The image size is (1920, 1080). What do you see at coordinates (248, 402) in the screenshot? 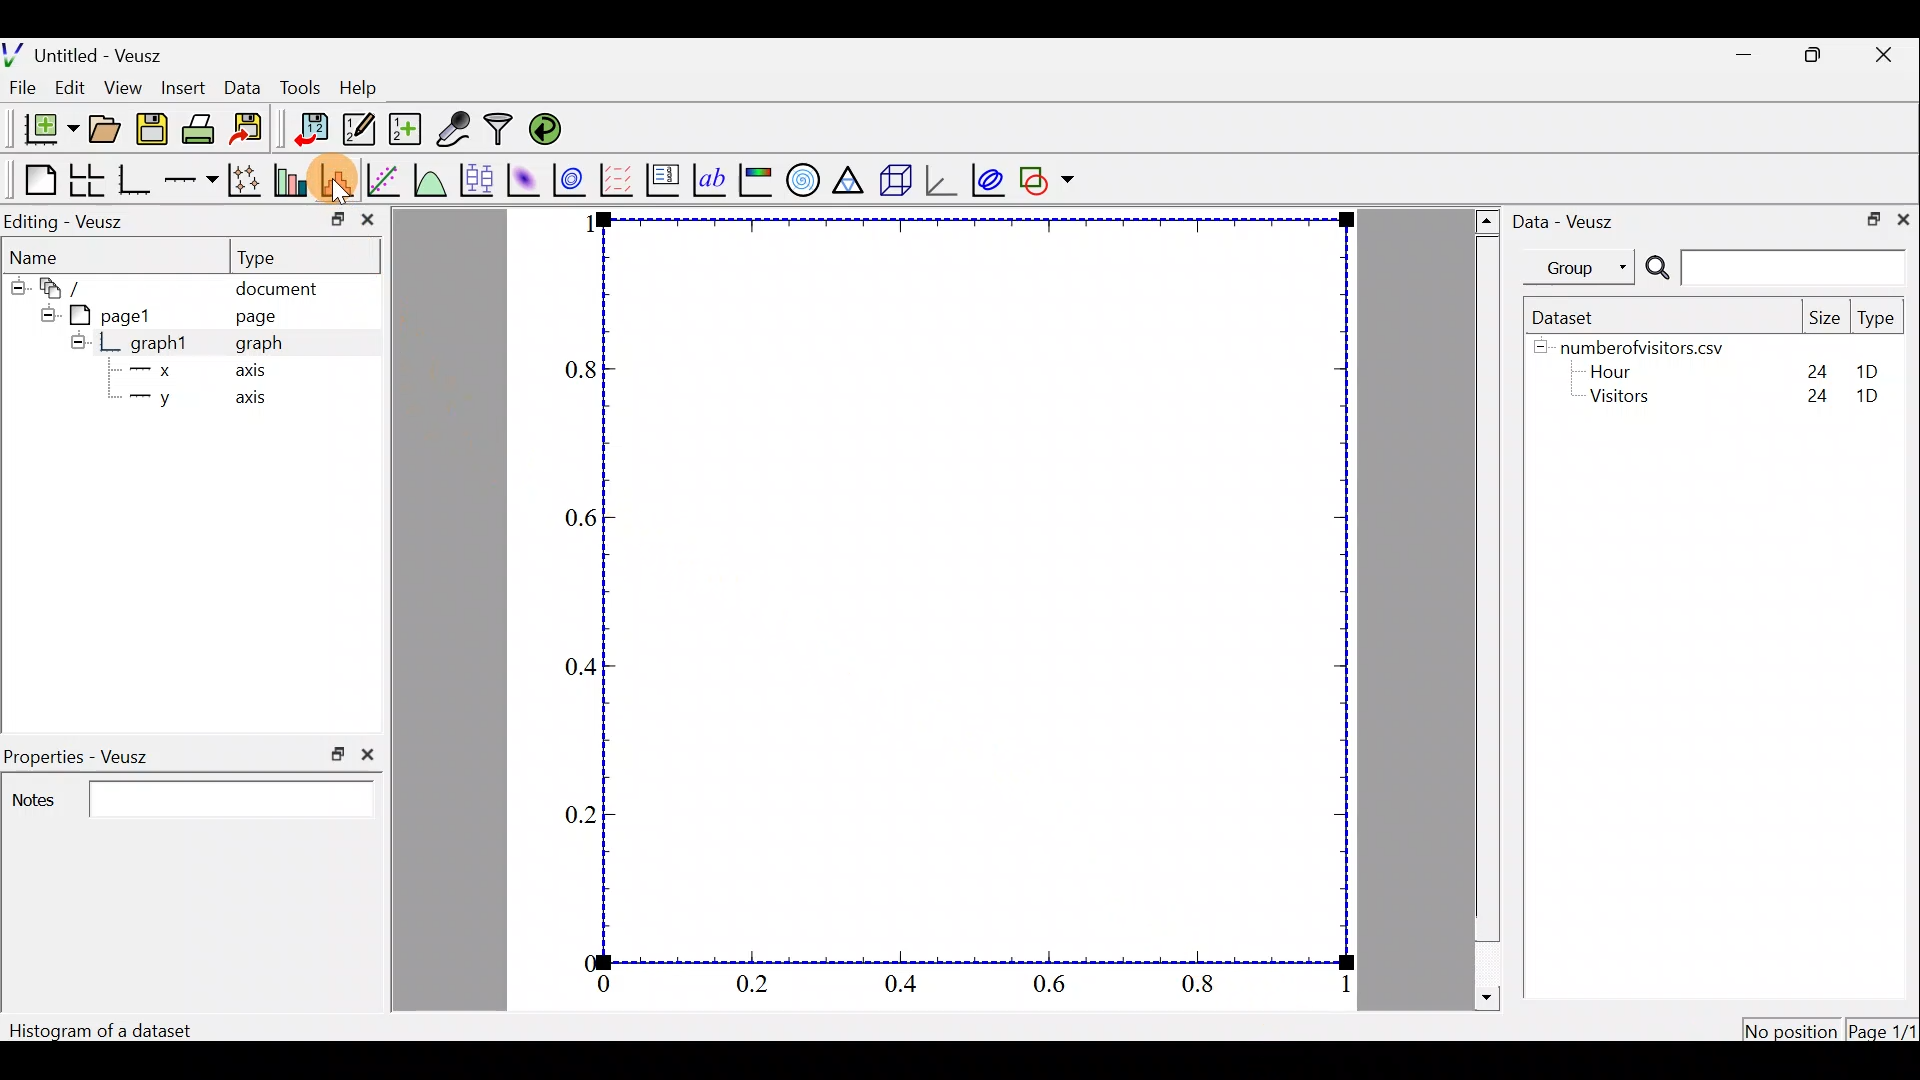
I see `axis` at bounding box center [248, 402].